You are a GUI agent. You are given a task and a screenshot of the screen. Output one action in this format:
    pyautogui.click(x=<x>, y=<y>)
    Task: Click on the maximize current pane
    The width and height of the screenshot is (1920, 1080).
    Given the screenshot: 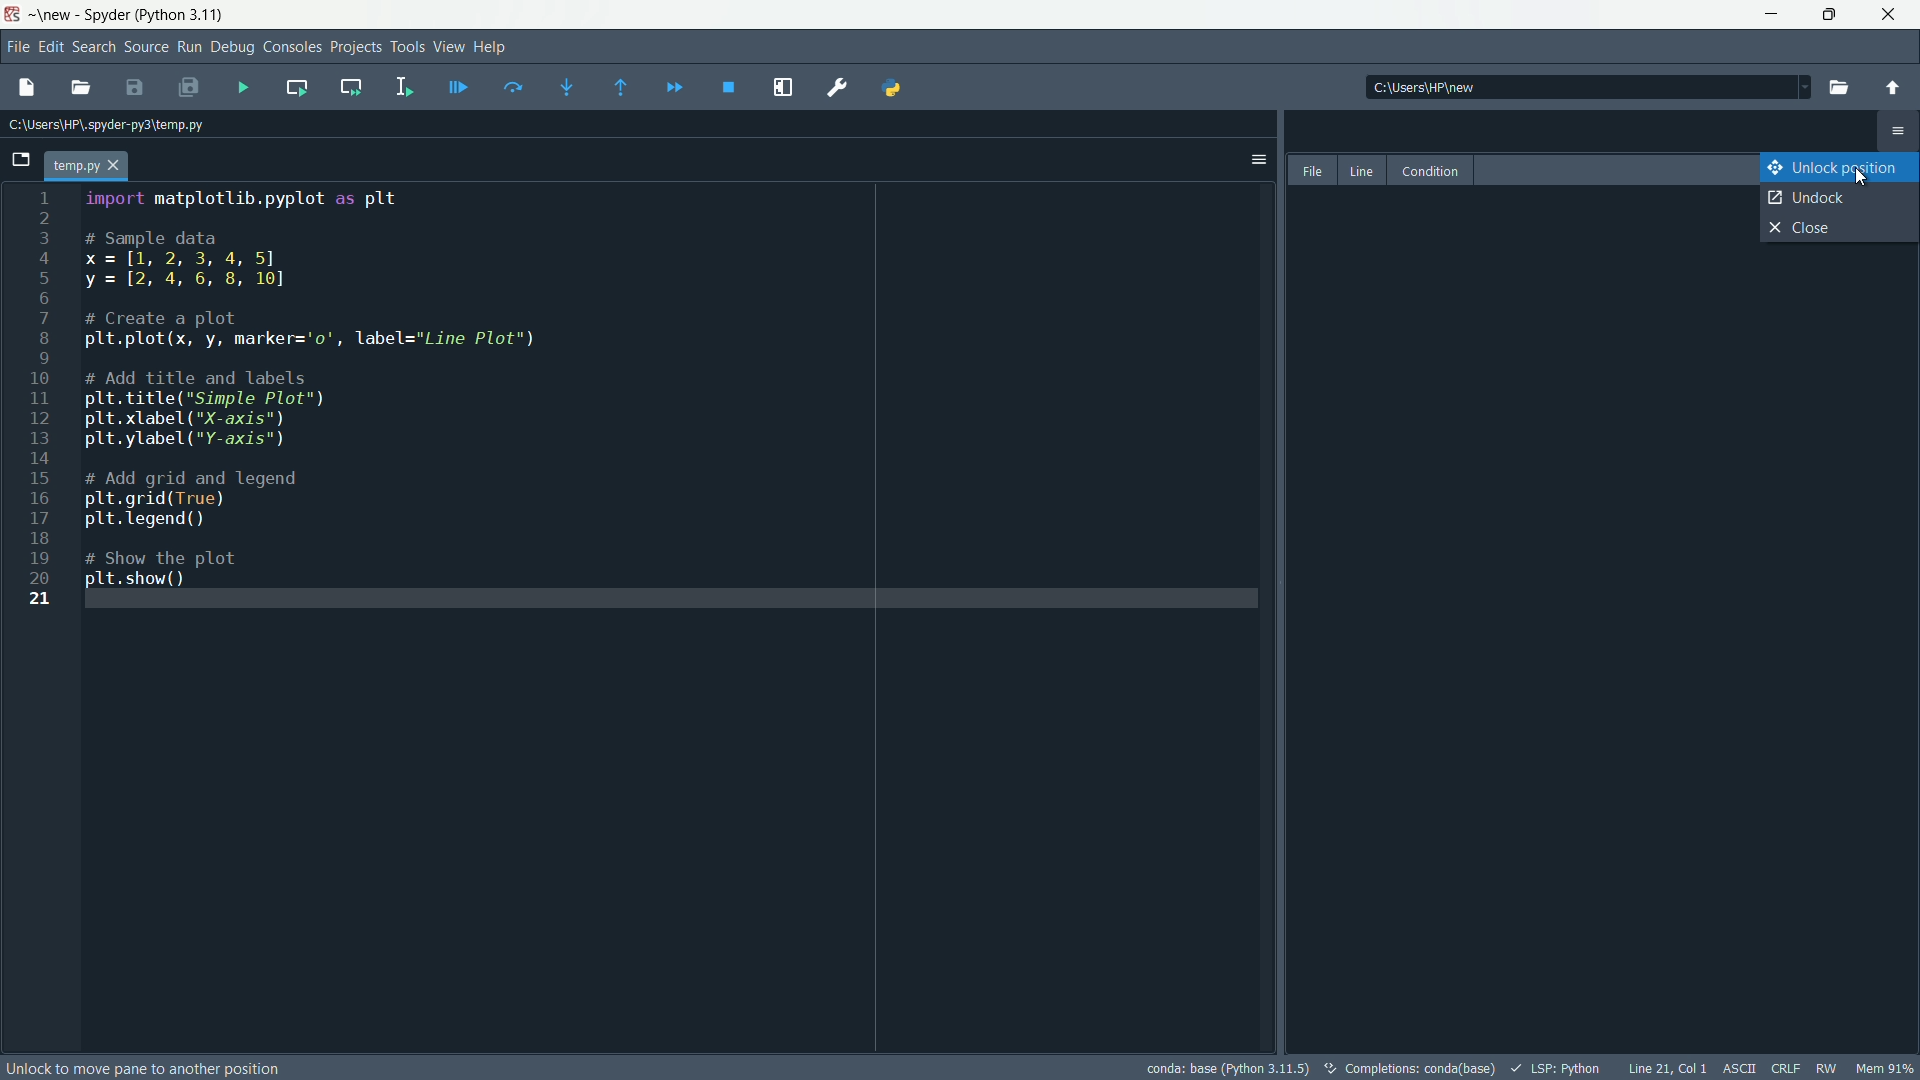 What is the action you would take?
    pyautogui.click(x=786, y=87)
    